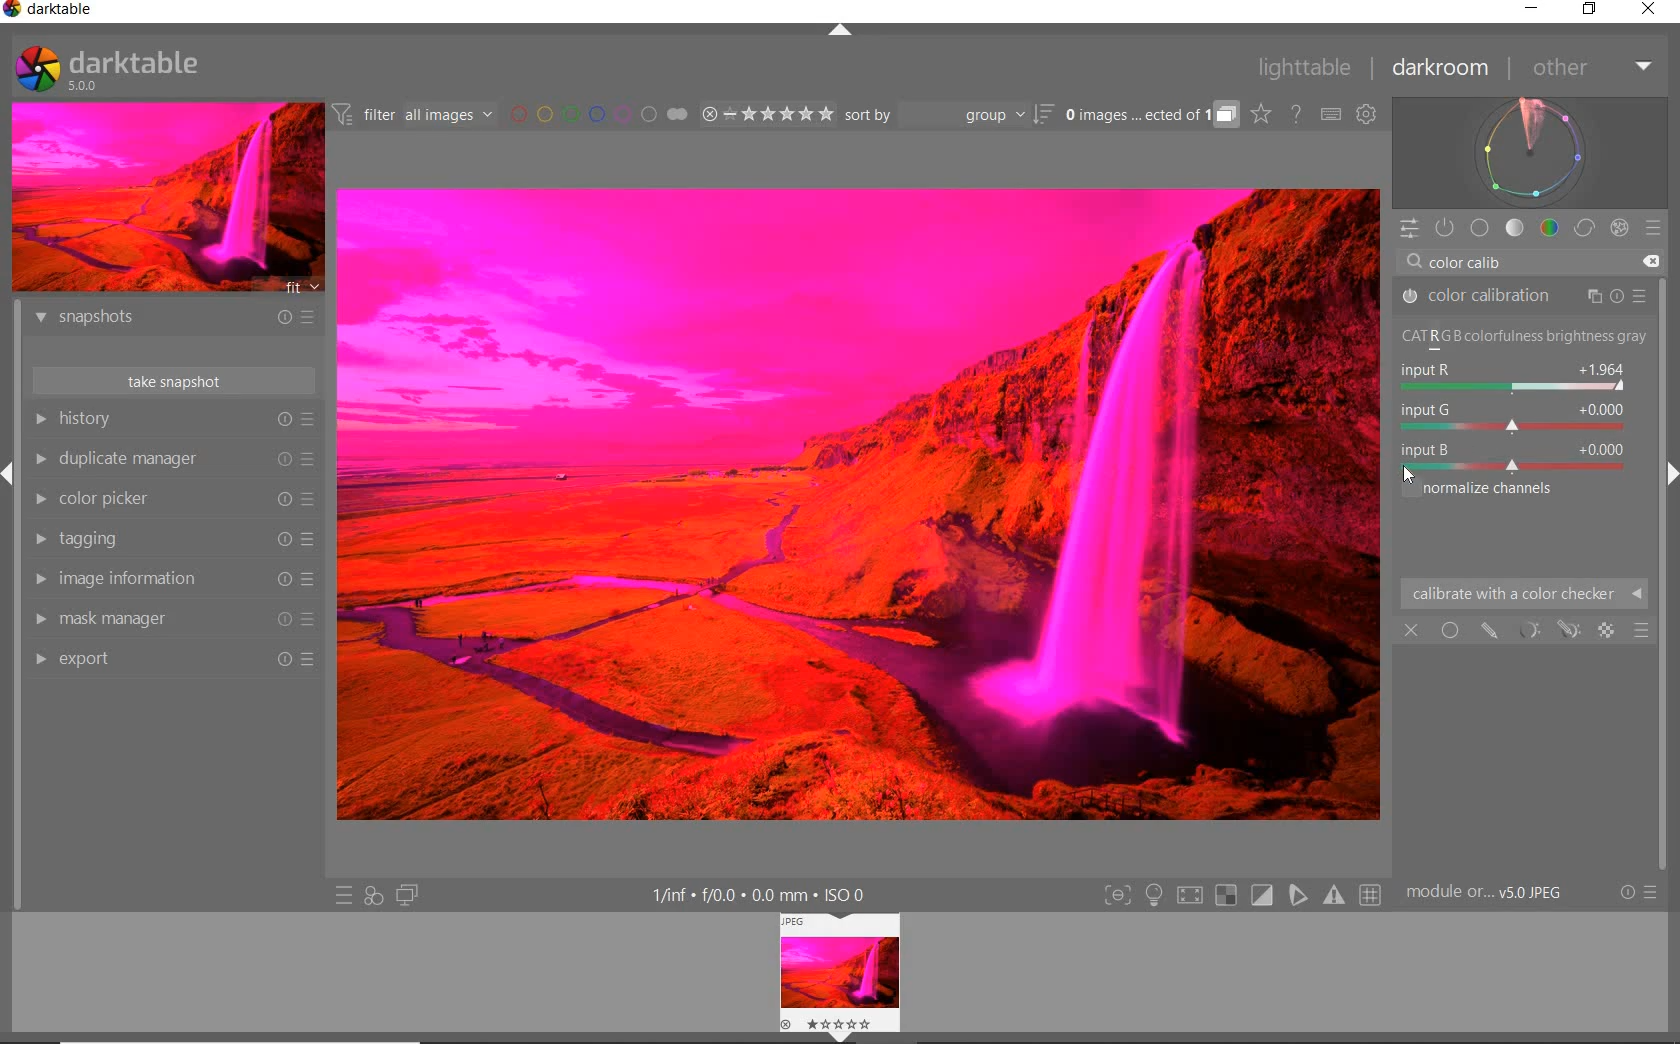  I want to click on duplicate manager, so click(173, 458).